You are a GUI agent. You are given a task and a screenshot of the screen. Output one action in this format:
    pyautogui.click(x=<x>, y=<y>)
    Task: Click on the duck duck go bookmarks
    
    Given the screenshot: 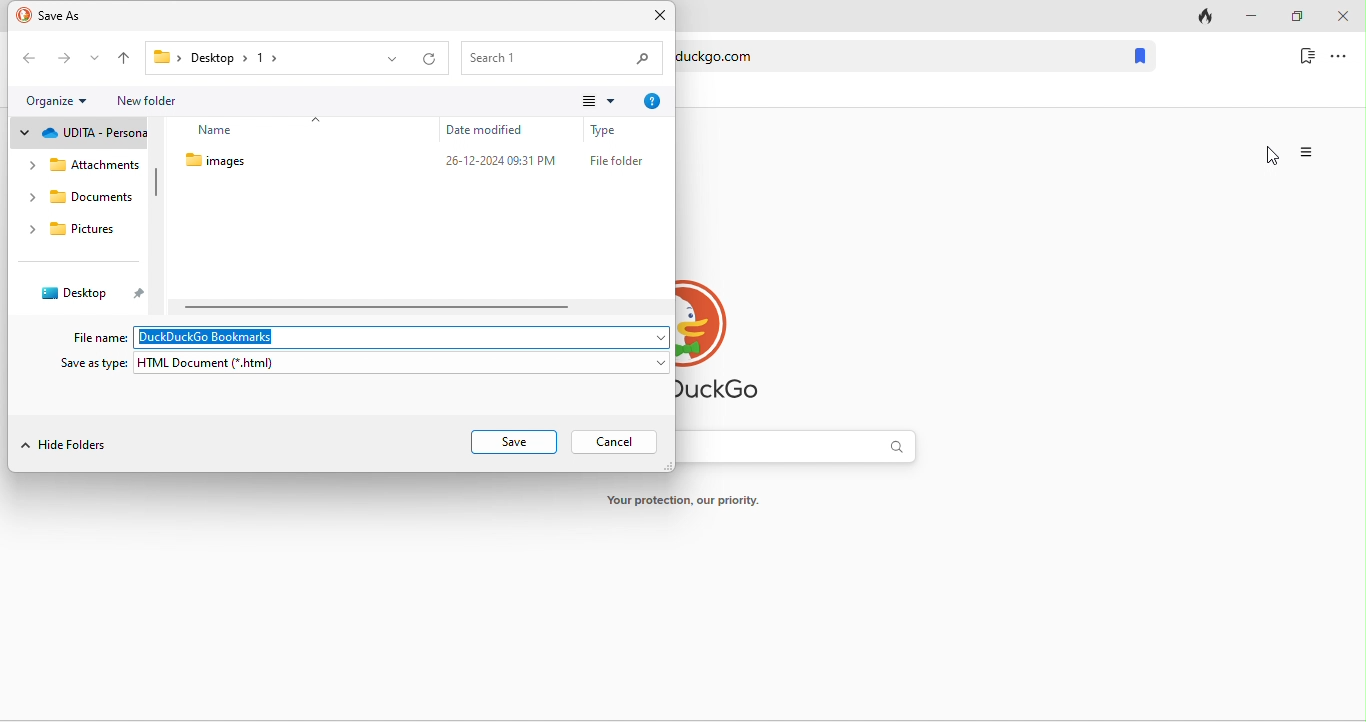 What is the action you would take?
    pyautogui.click(x=400, y=337)
    